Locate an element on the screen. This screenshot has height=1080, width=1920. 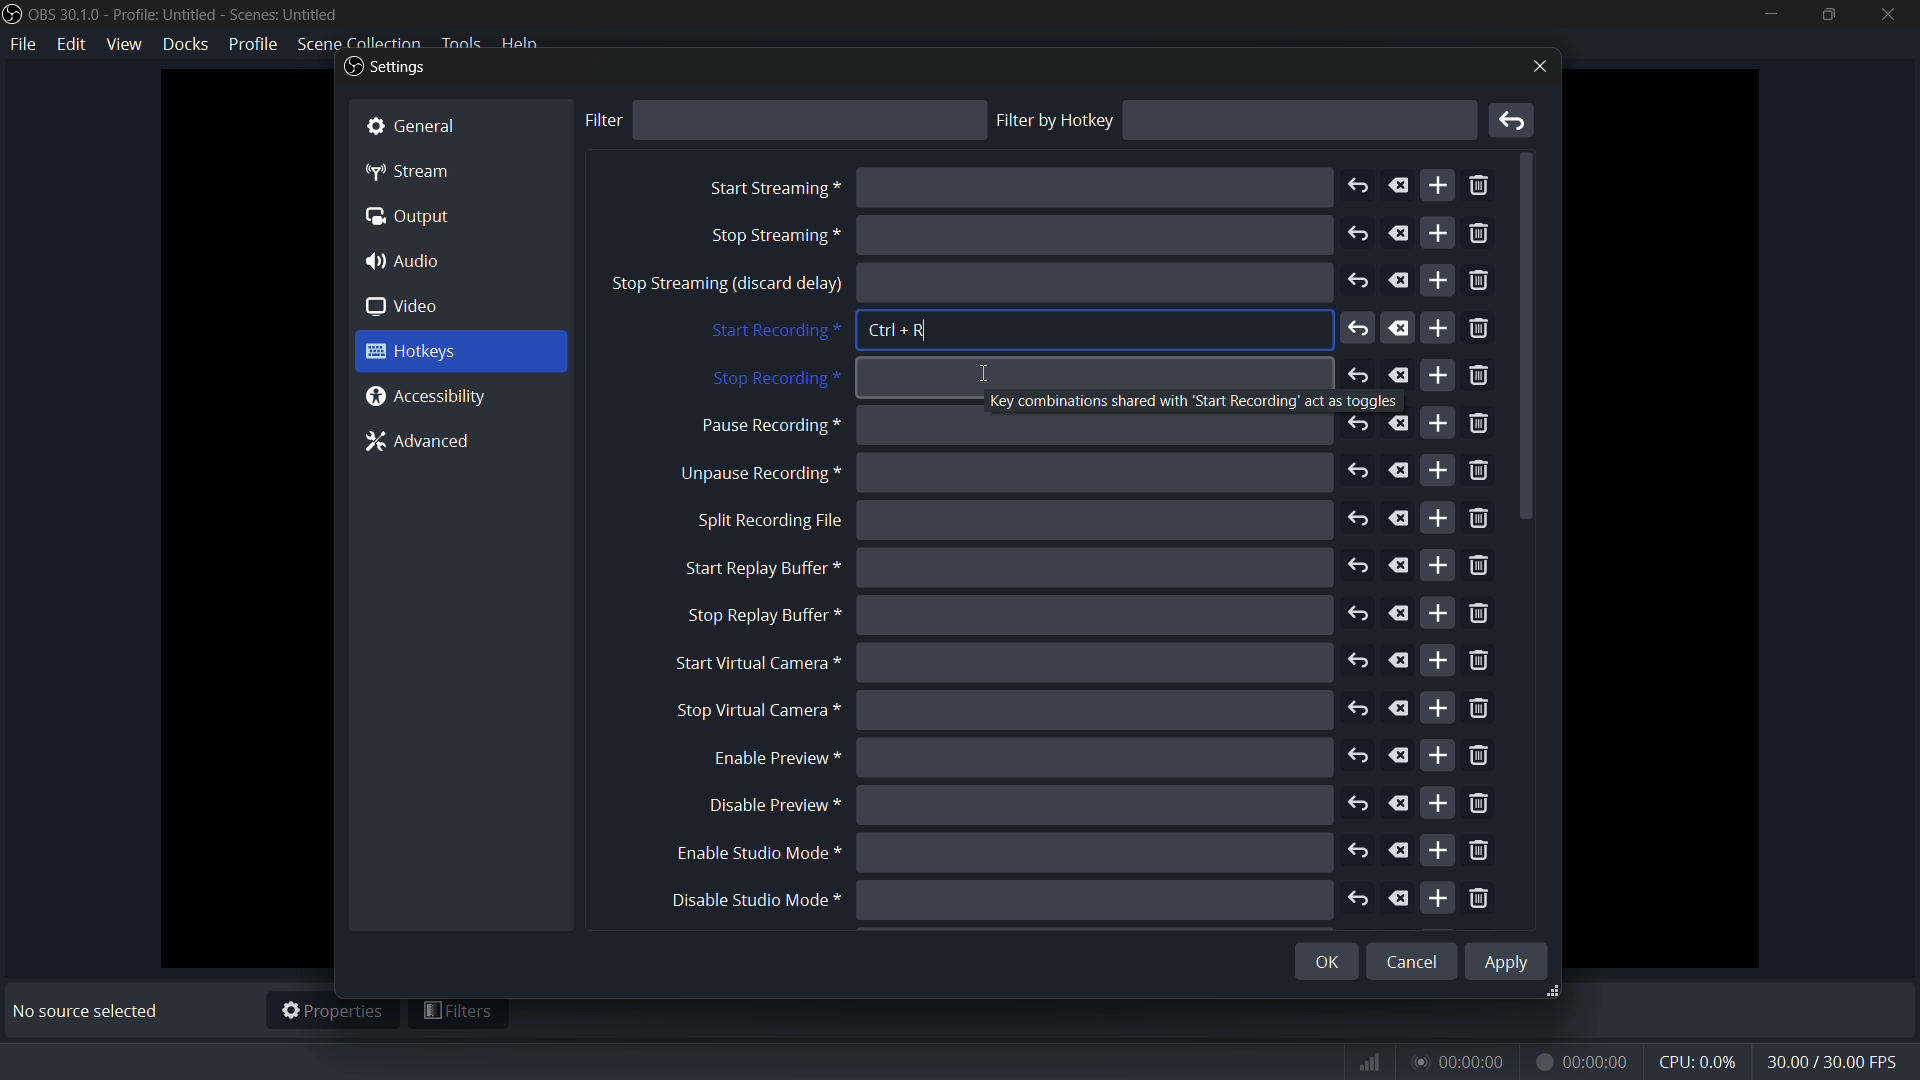
remove is located at coordinates (1481, 710).